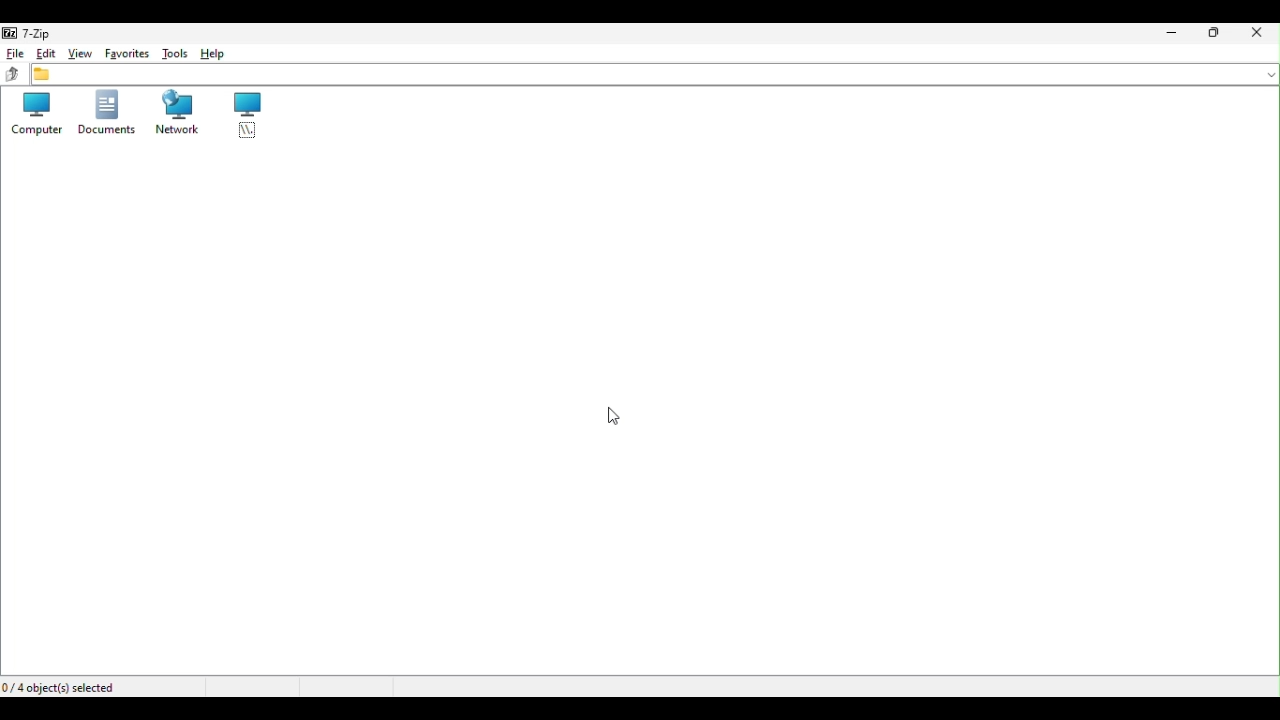  I want to click on Close, so click(1262, 36).